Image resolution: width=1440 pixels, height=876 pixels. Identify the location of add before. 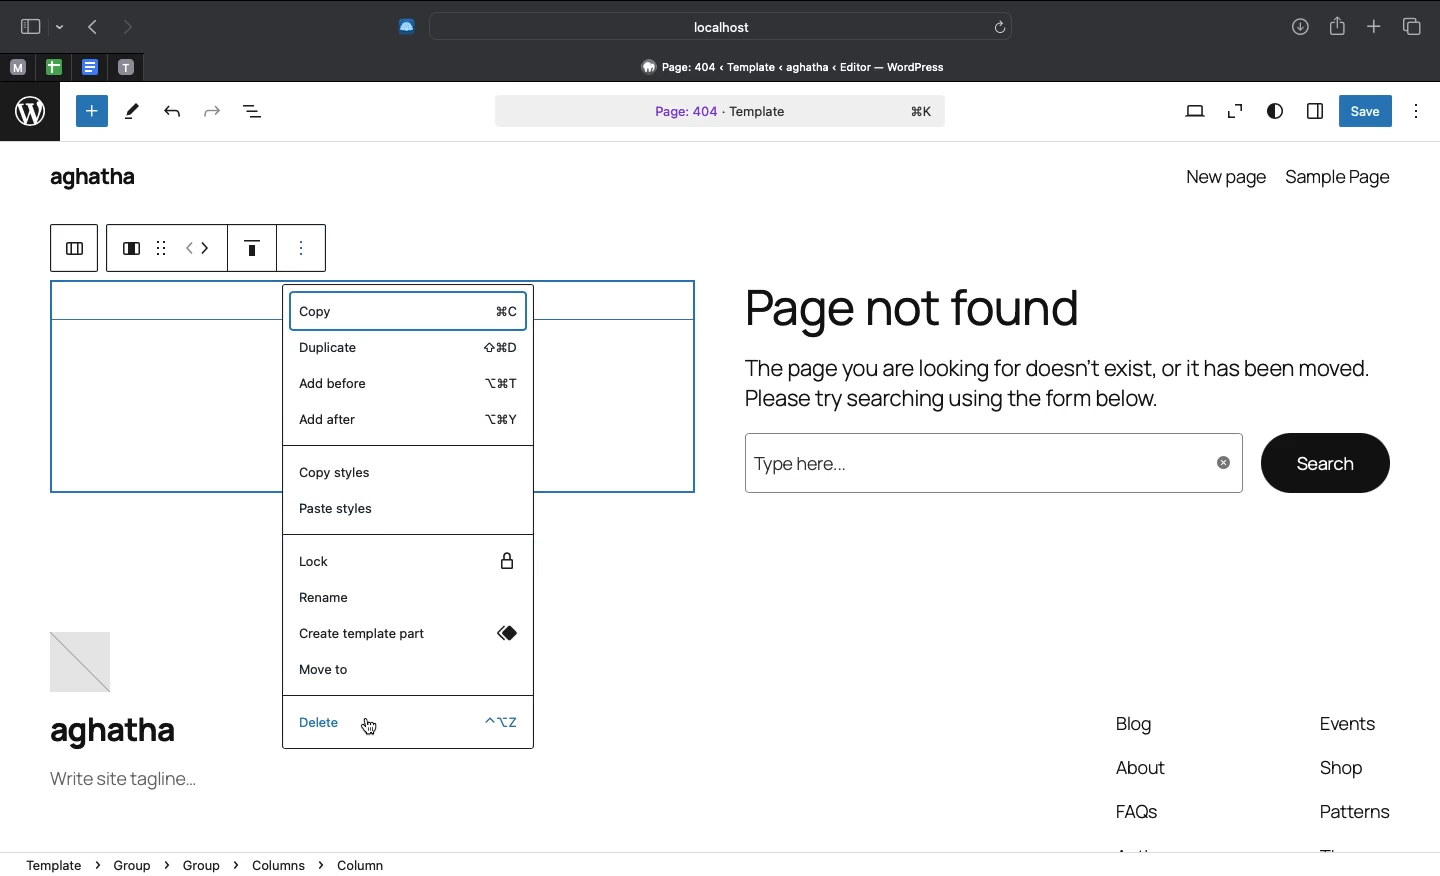
(407, 383).